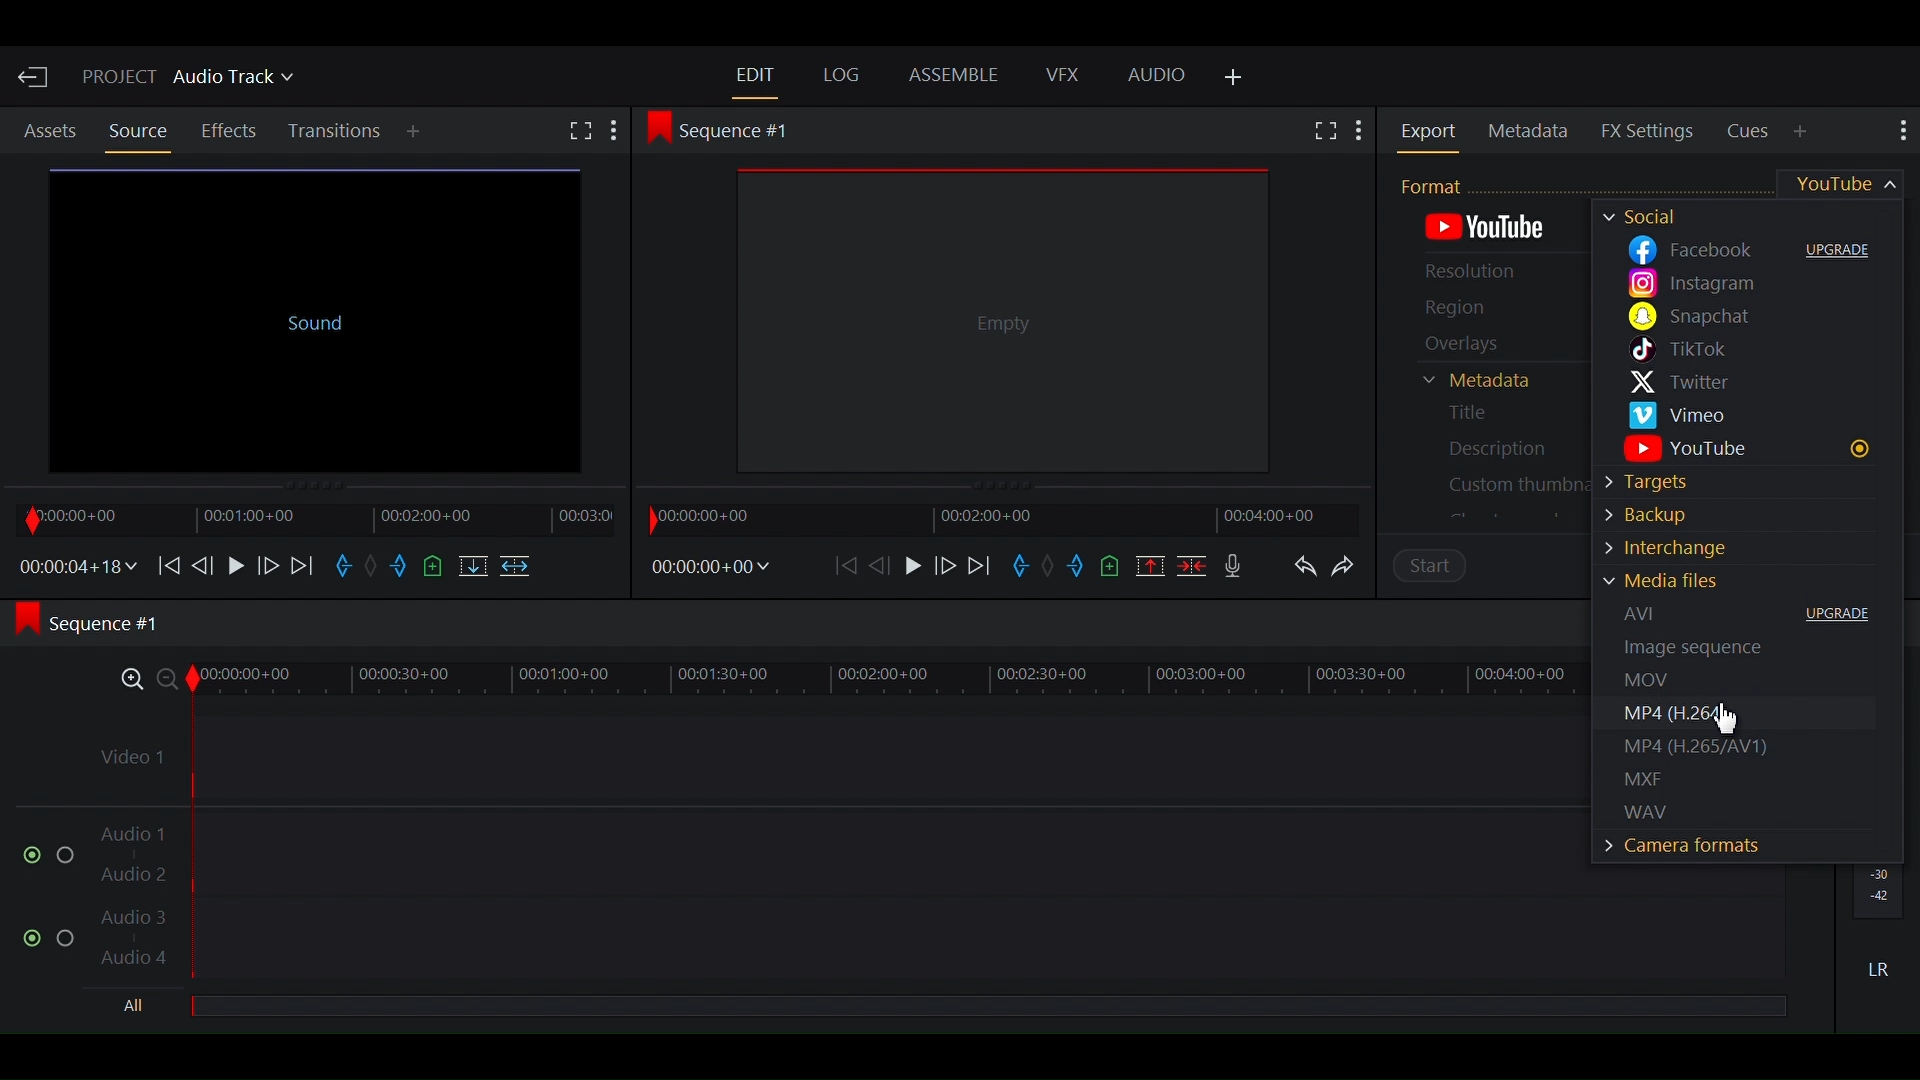 The image size is (1920, 1080). I want to click on Fullscreen, so click(580, 133).